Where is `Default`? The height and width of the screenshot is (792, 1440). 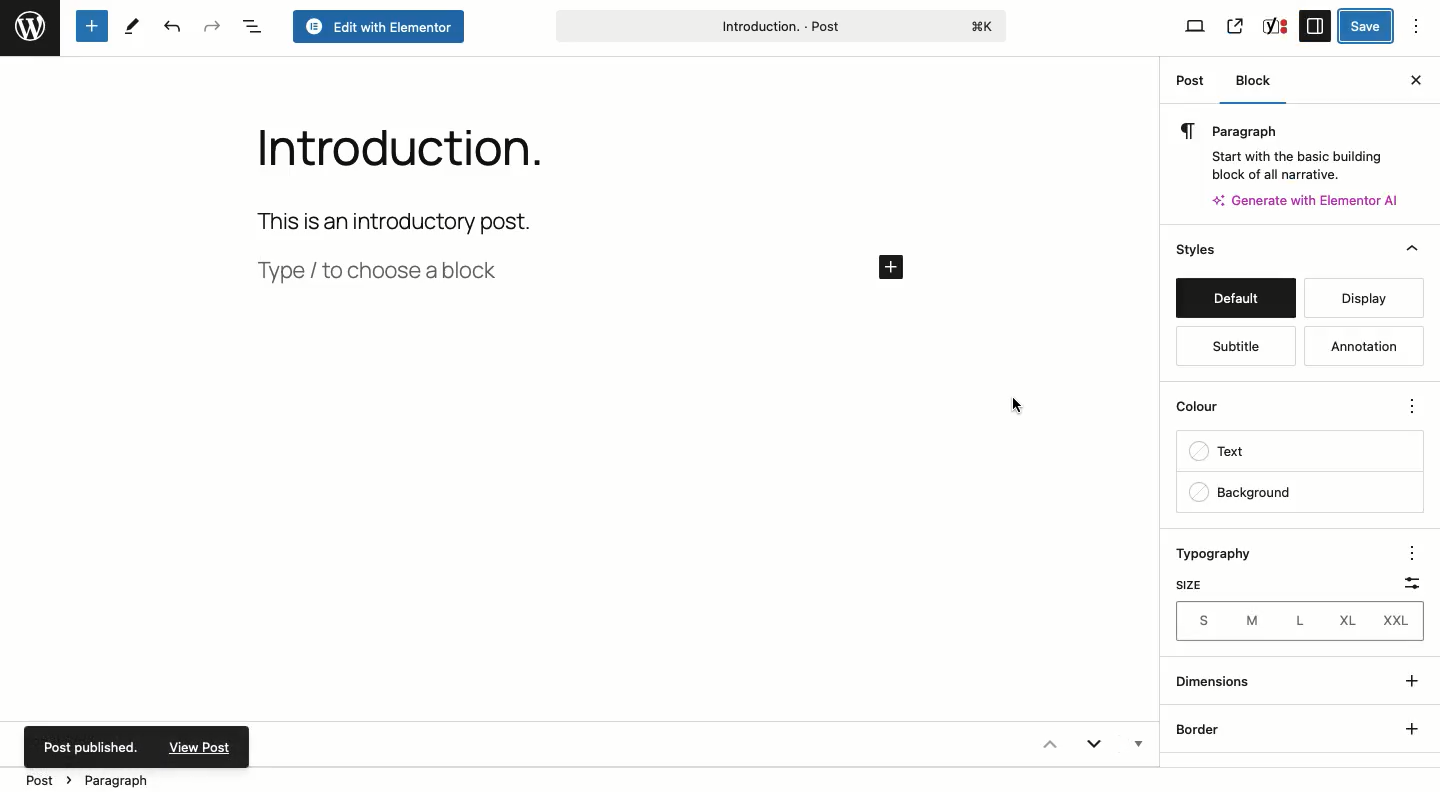
Default is located at coordinates (1235, 300).